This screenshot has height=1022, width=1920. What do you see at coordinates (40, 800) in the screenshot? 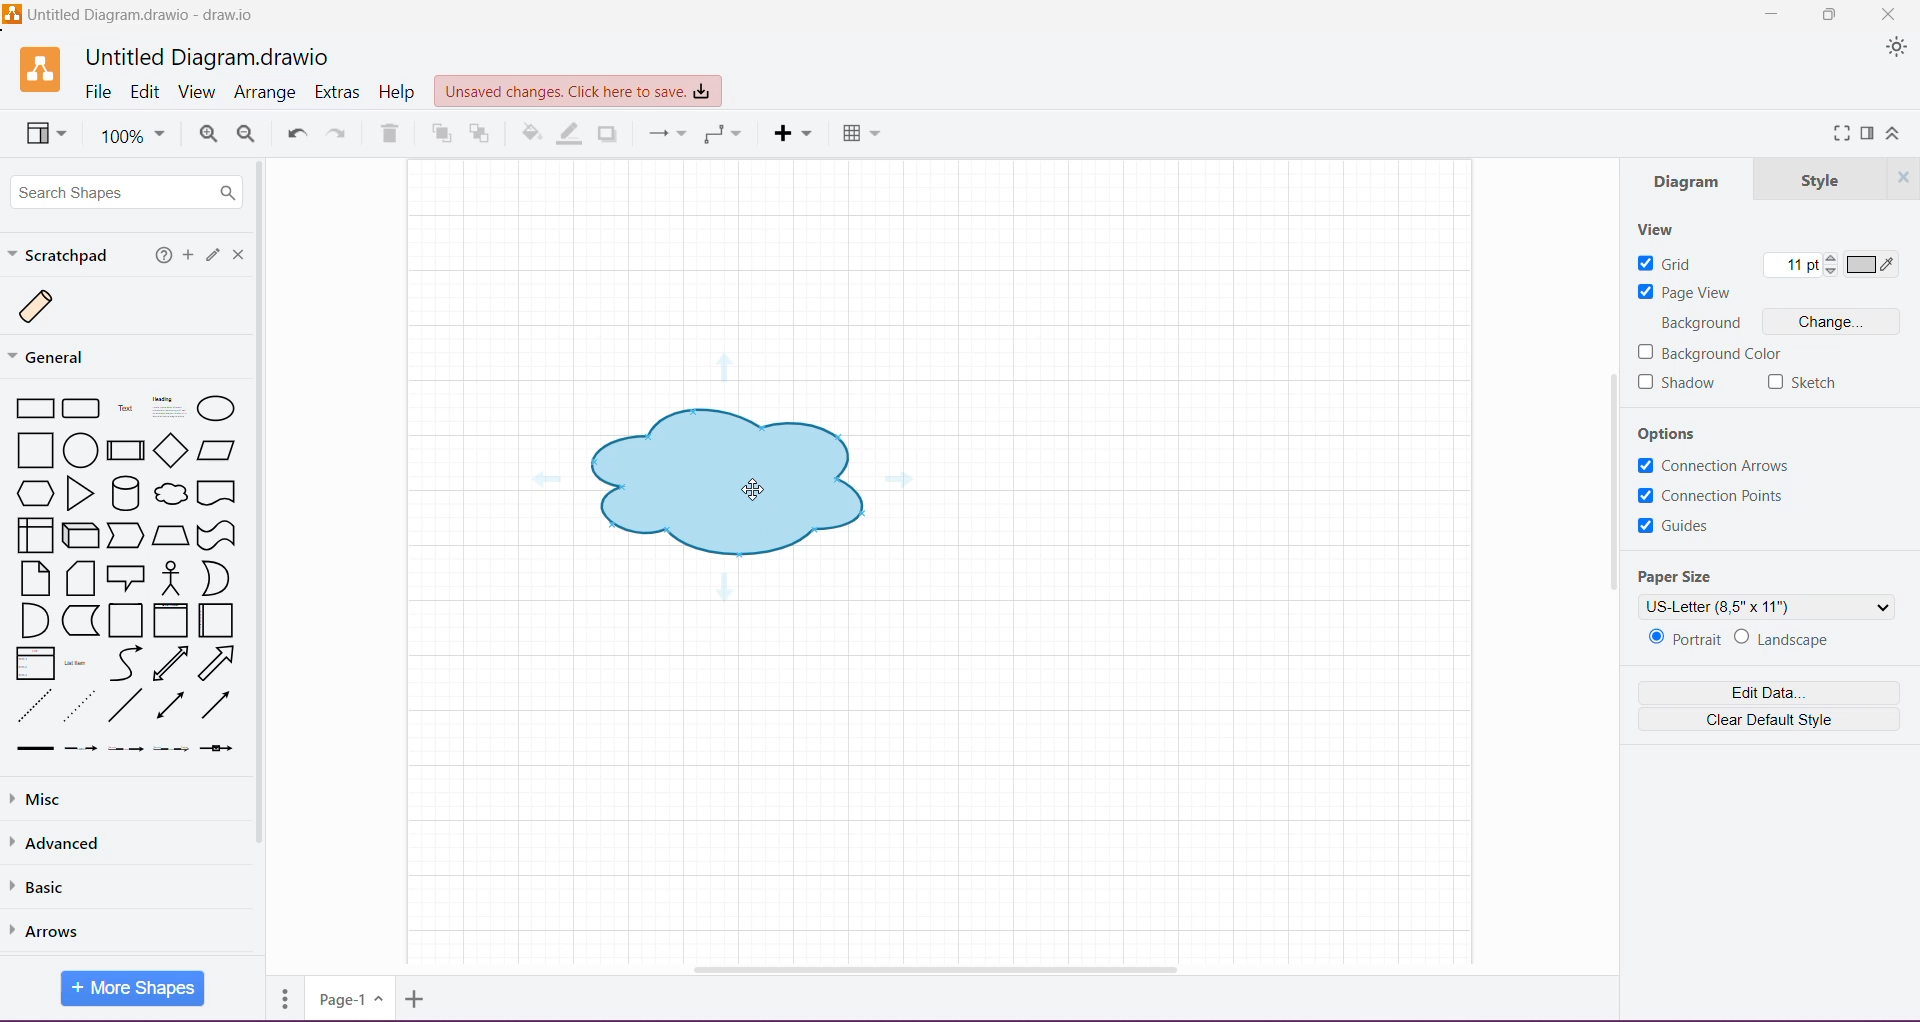
I see `Misc` at bounding box center [40, 800].